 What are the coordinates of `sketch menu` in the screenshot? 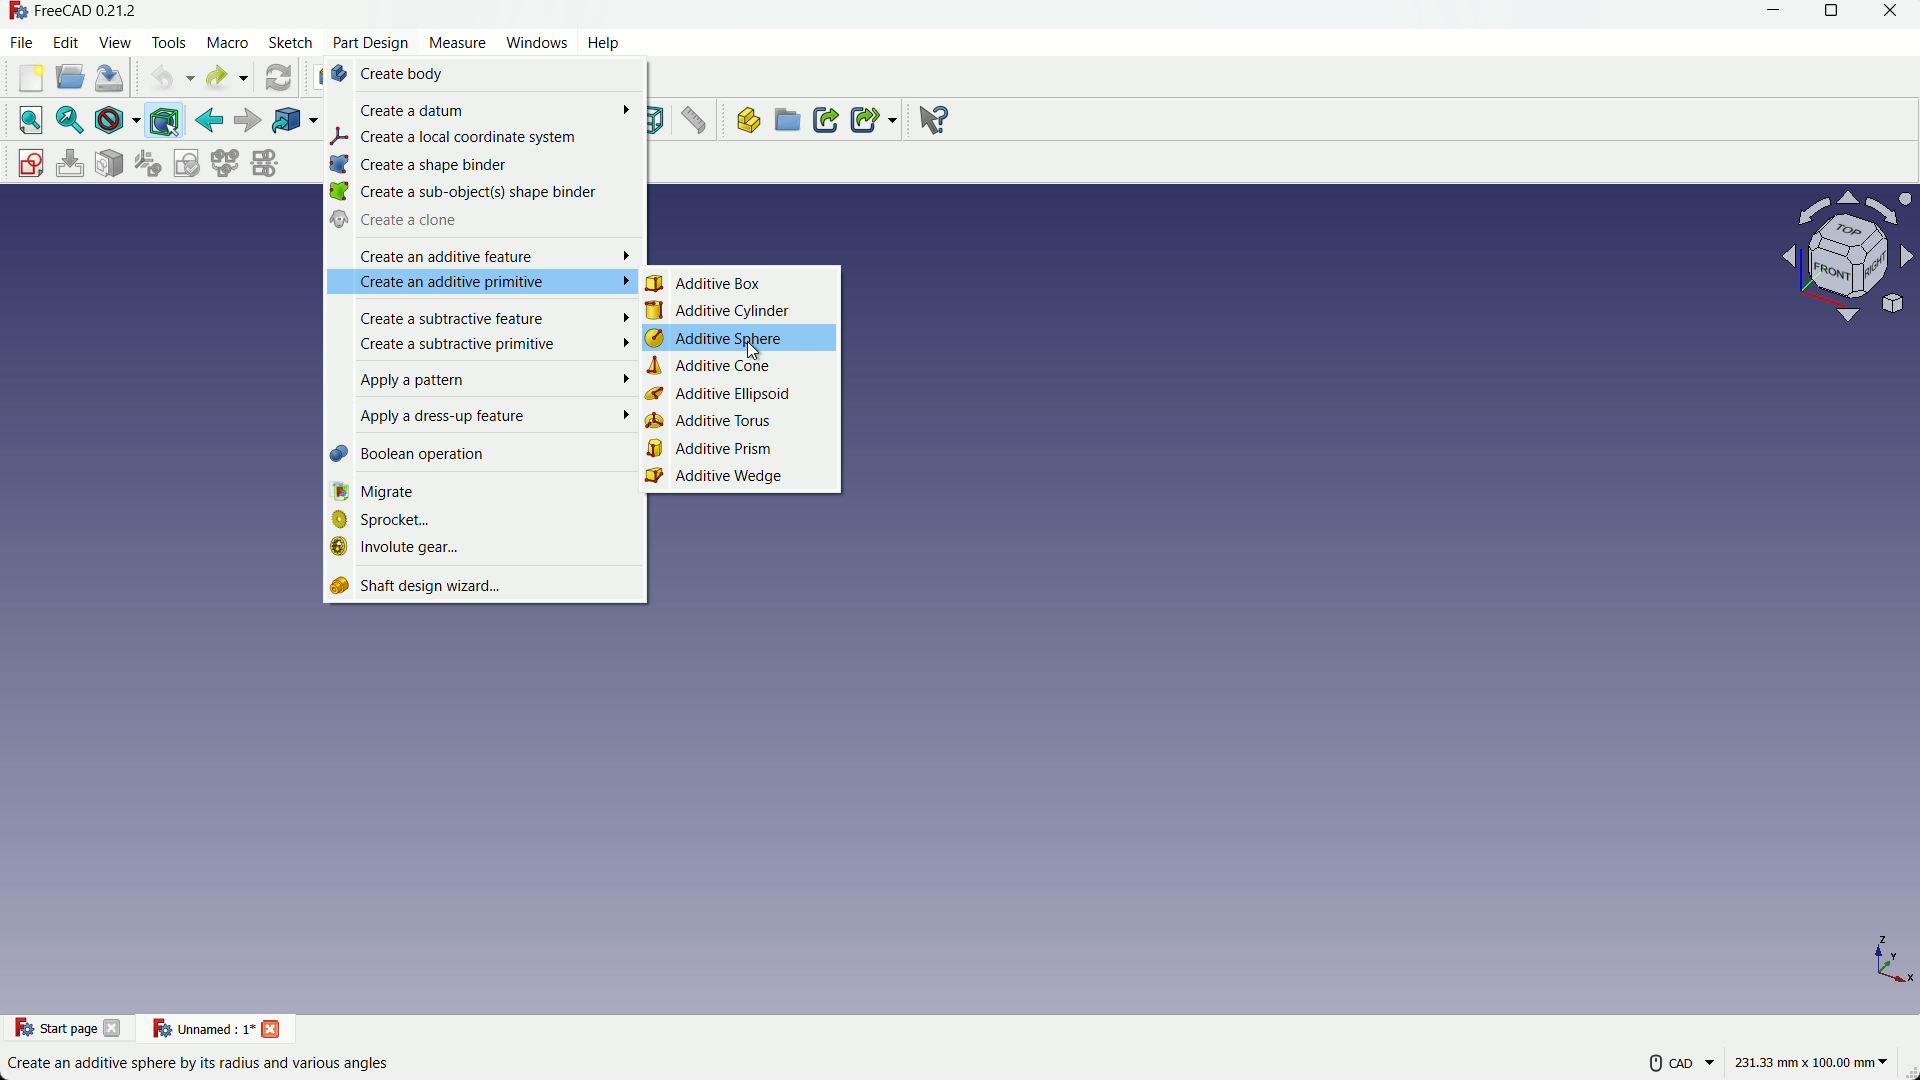 It's located at (290, 44).